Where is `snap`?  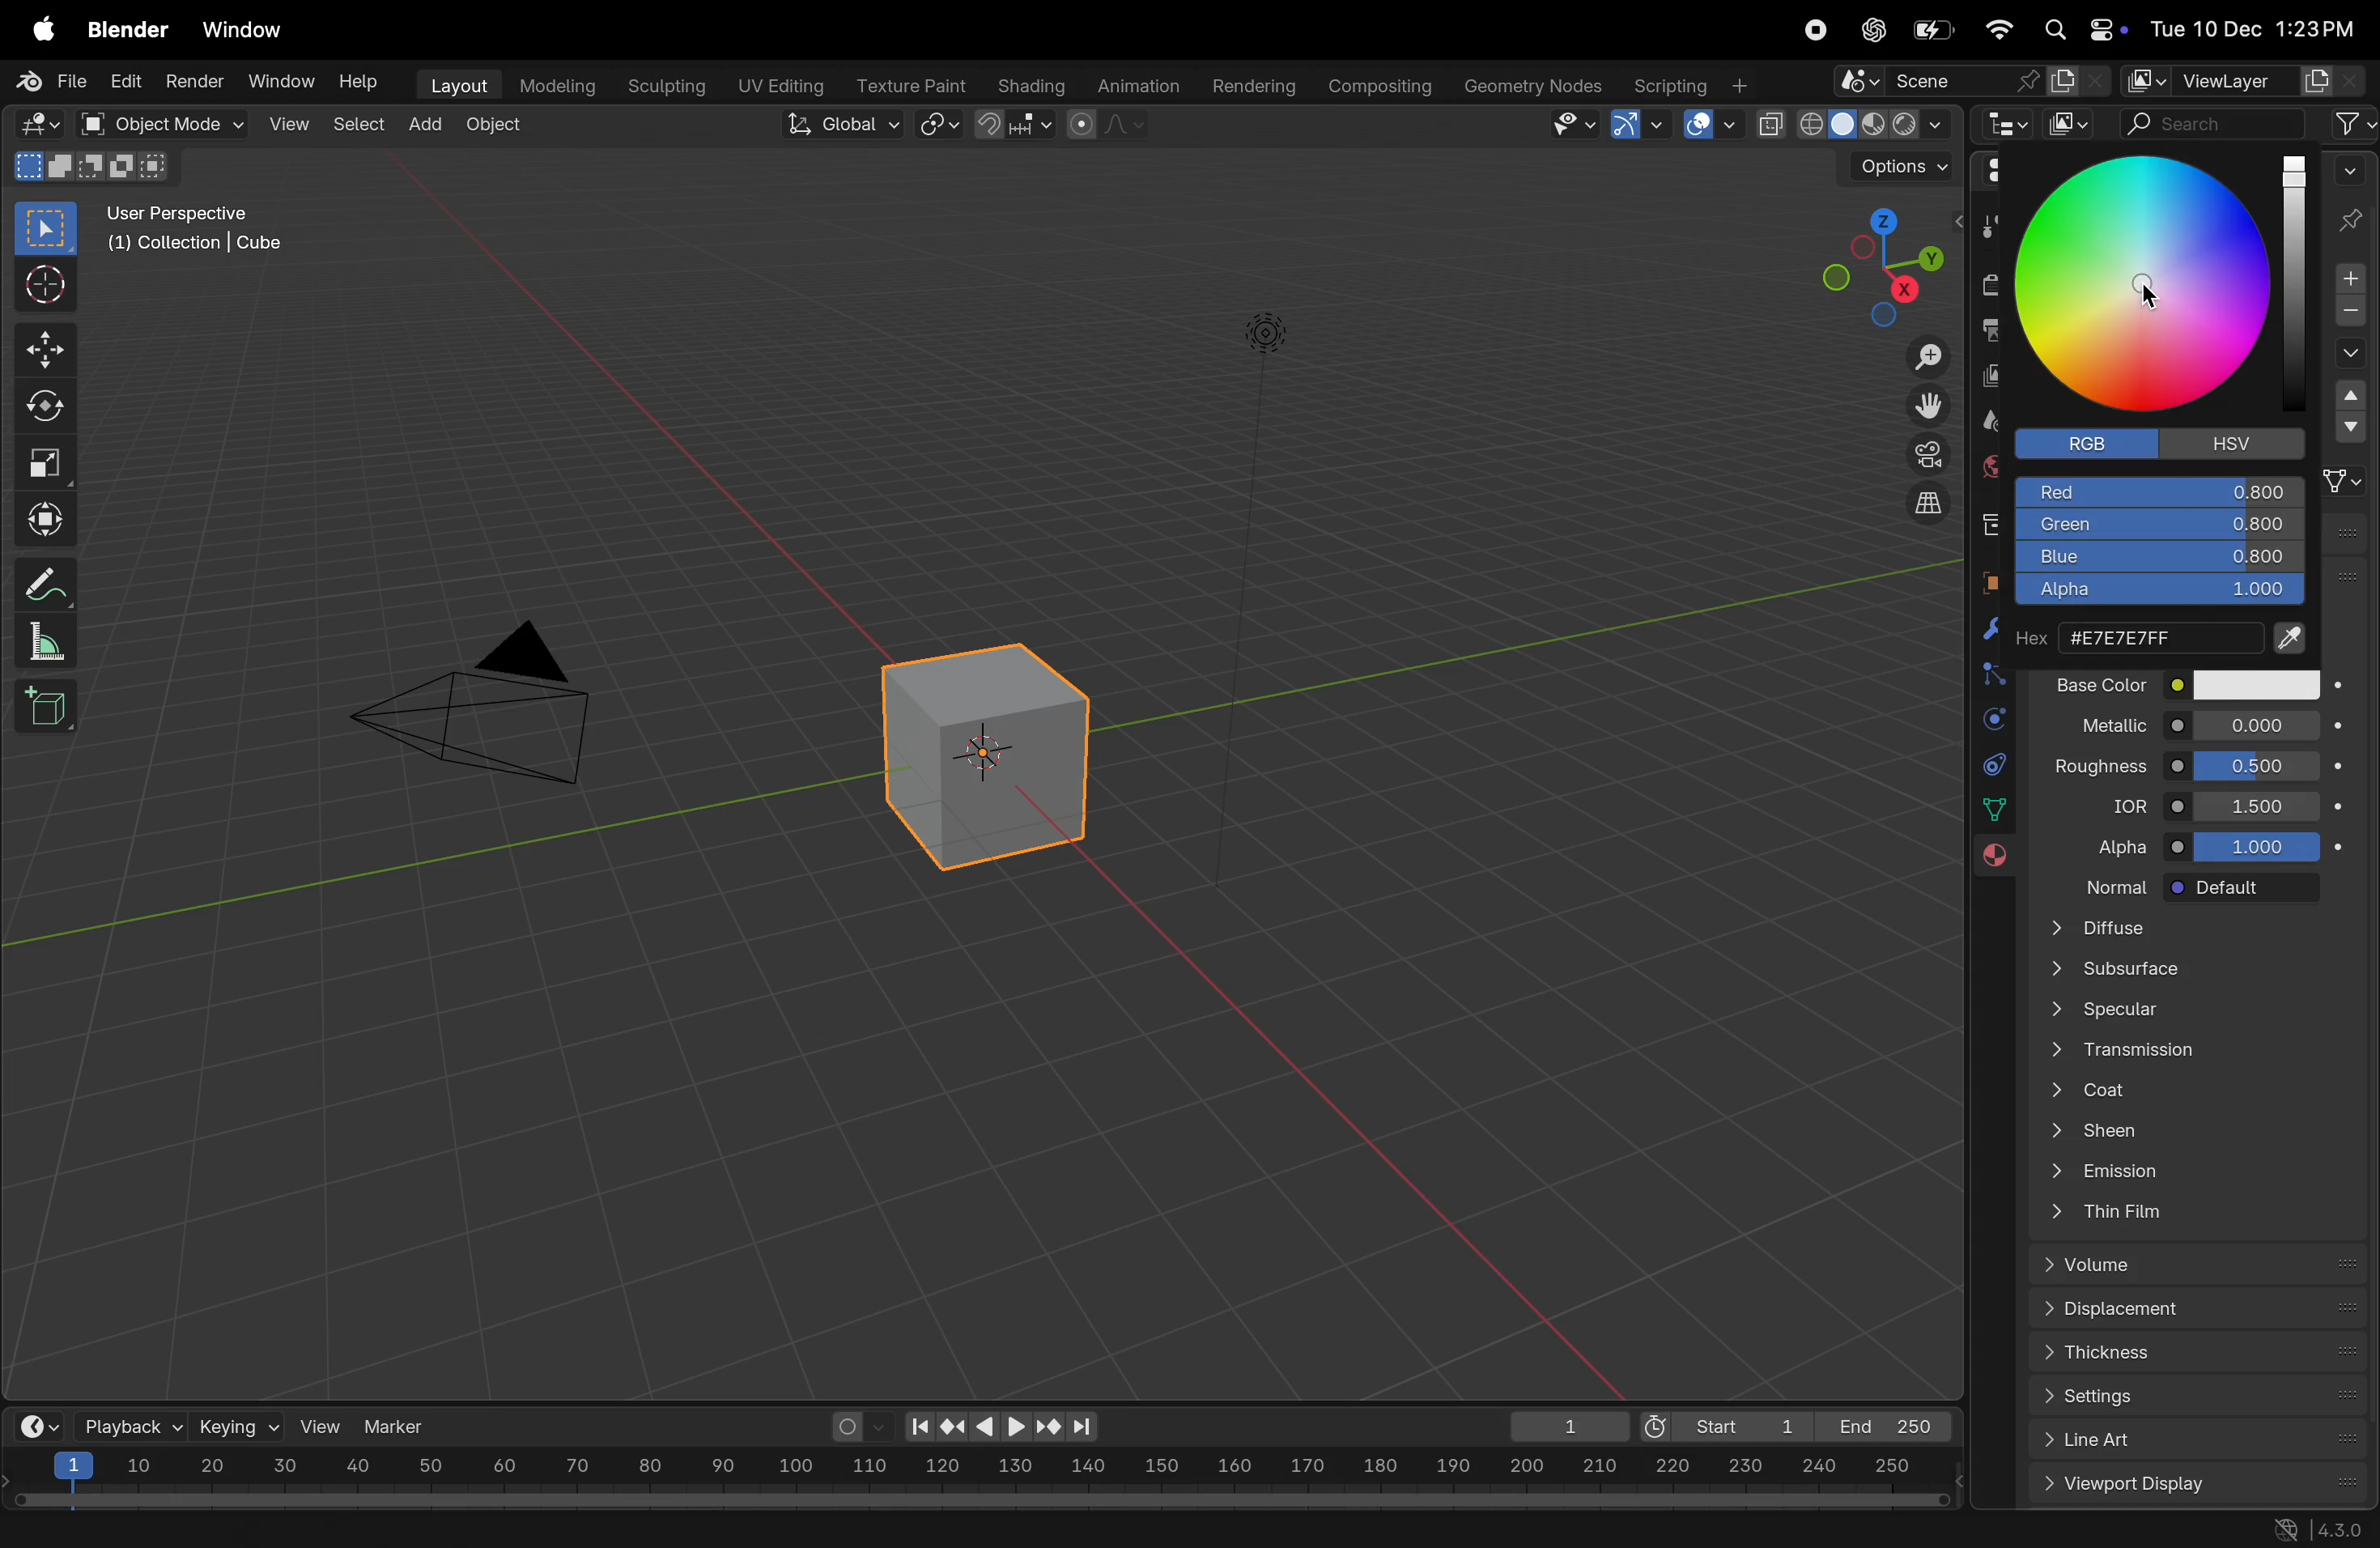
snap is located at coordinates (941, 126).